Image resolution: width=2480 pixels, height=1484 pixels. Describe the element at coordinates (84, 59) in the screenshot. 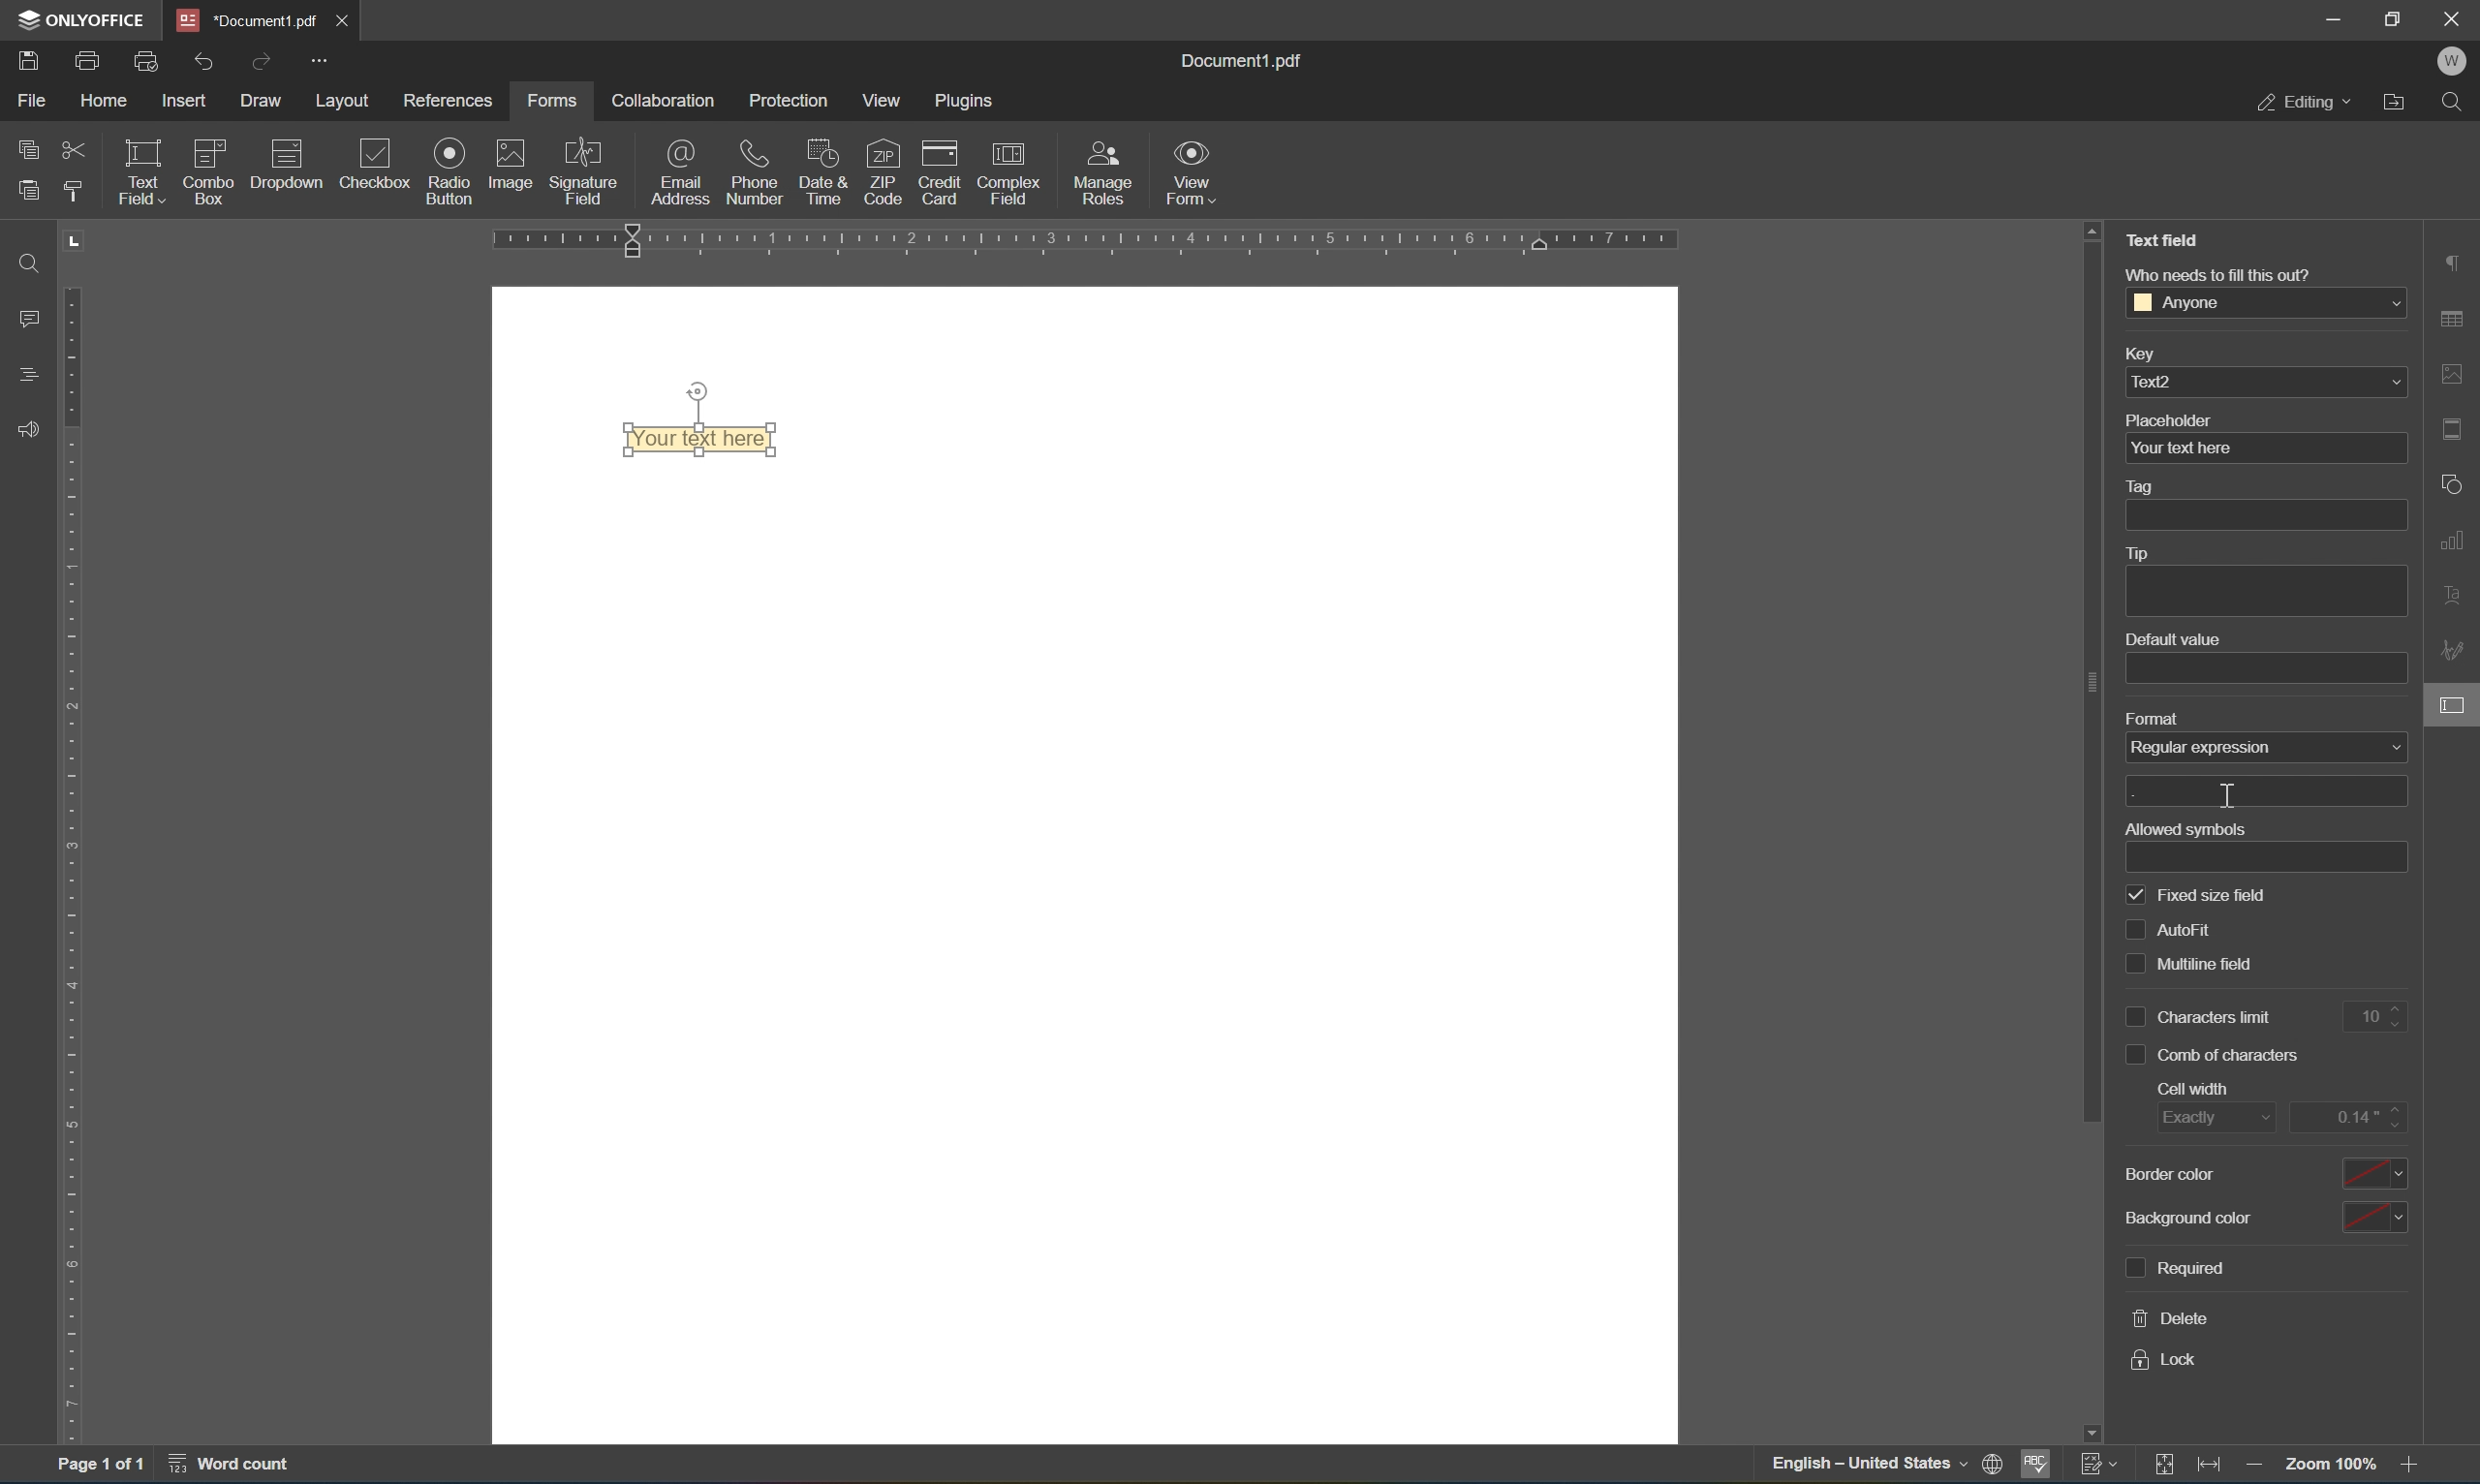

I see `print` at that location.